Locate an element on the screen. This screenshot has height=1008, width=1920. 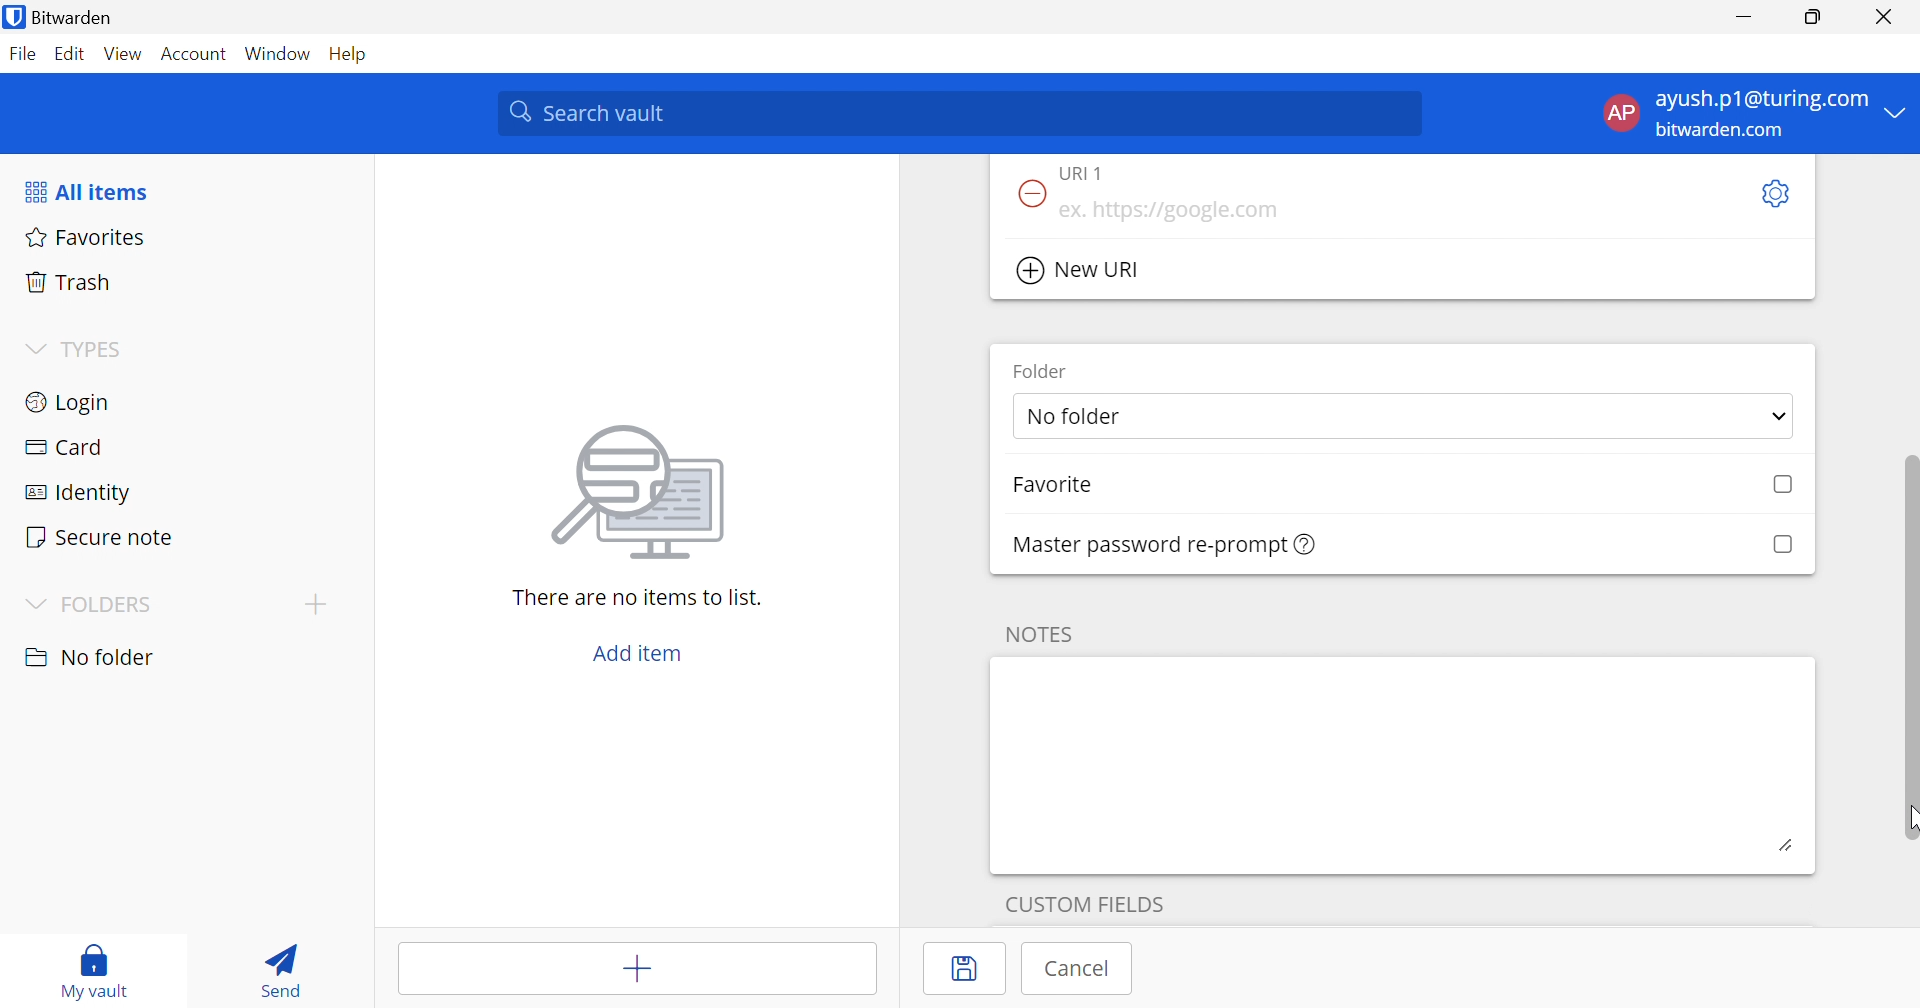
Trash is located at coordinates (69, 279).